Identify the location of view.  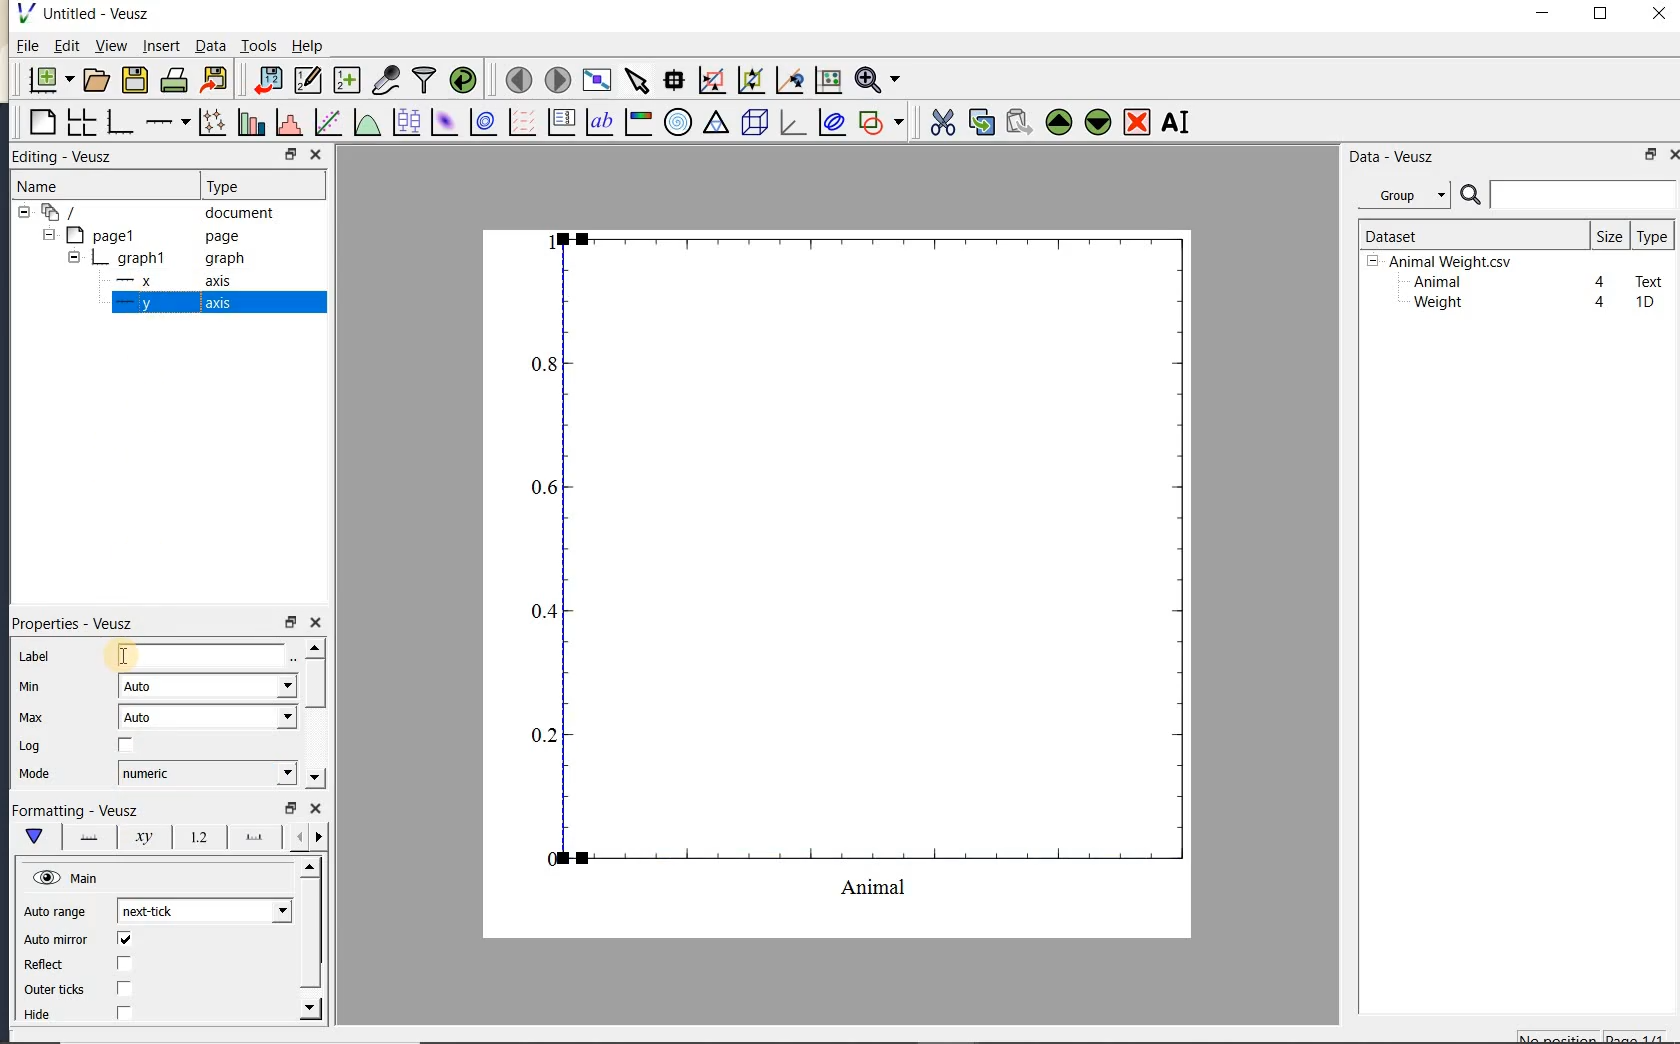
(109, 48).